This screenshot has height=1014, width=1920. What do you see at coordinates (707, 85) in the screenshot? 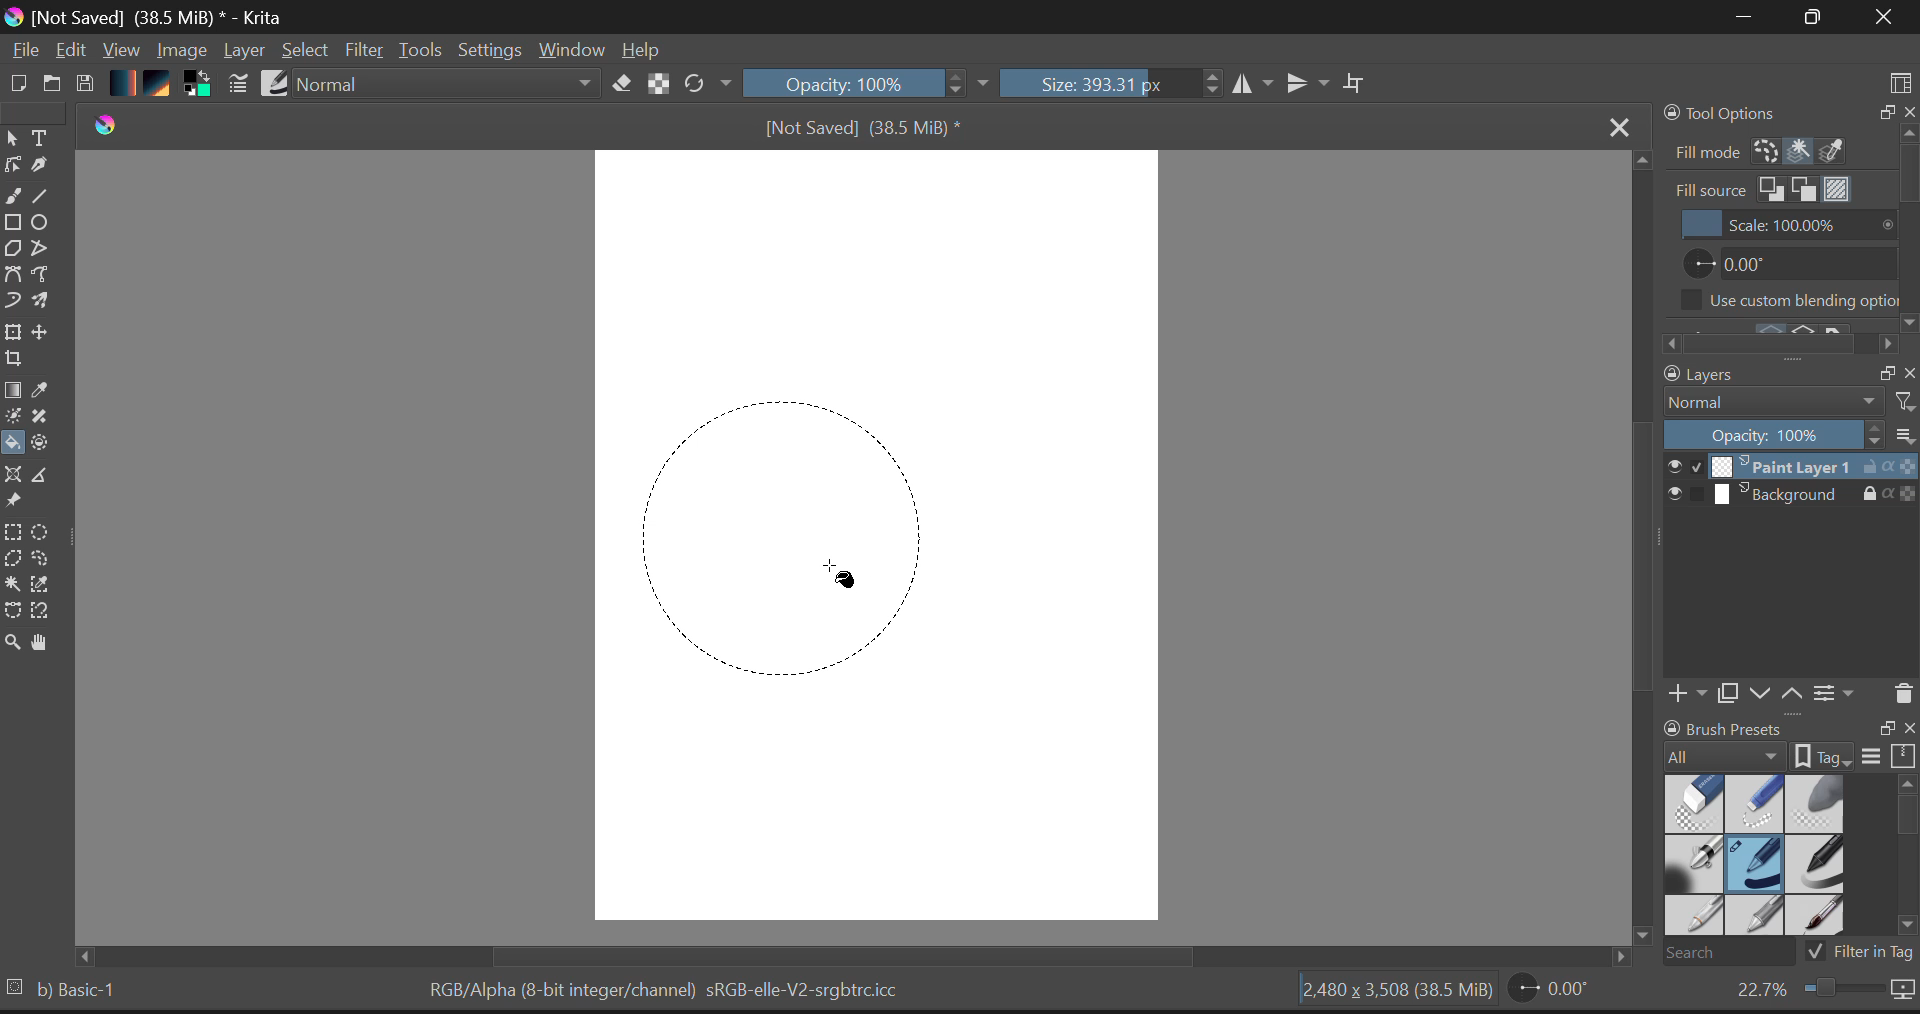
I see `Refresh` at bounding box center [707, 85].